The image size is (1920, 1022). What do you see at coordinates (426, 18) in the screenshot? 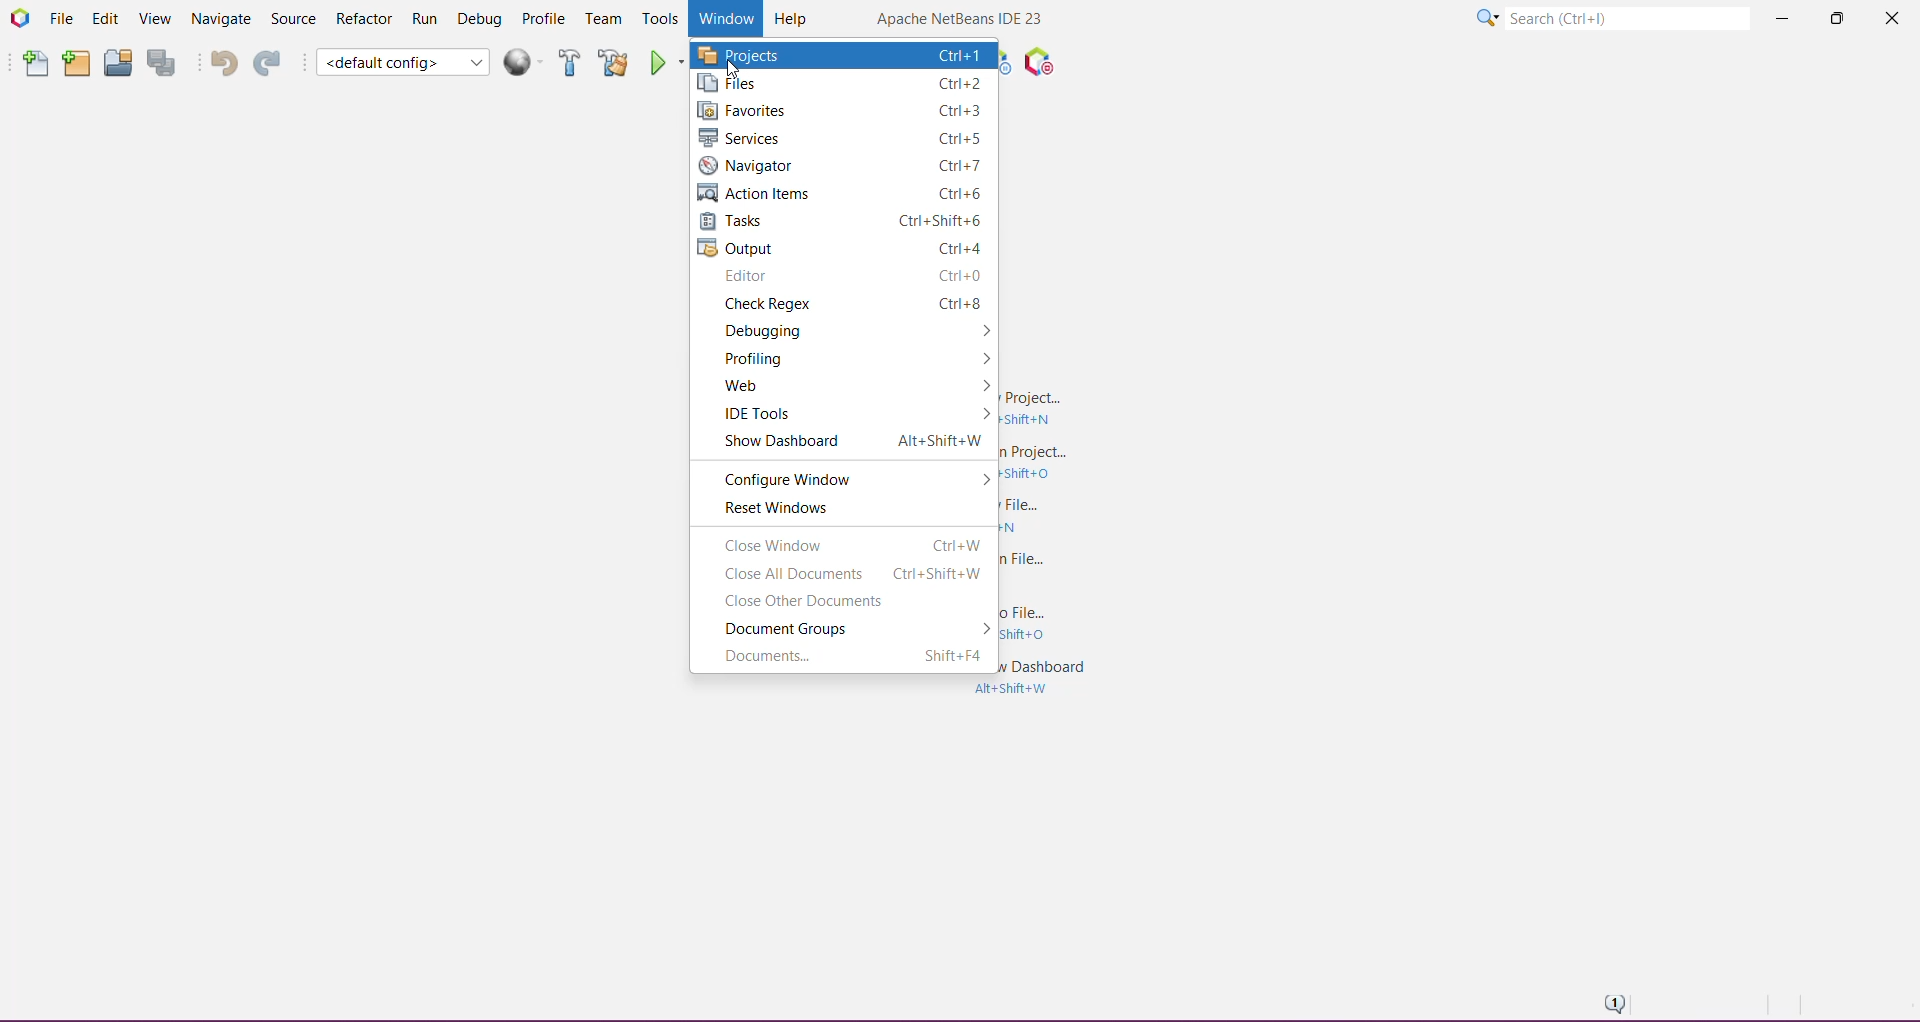
I see `Run` at bounding box center [426, 18].